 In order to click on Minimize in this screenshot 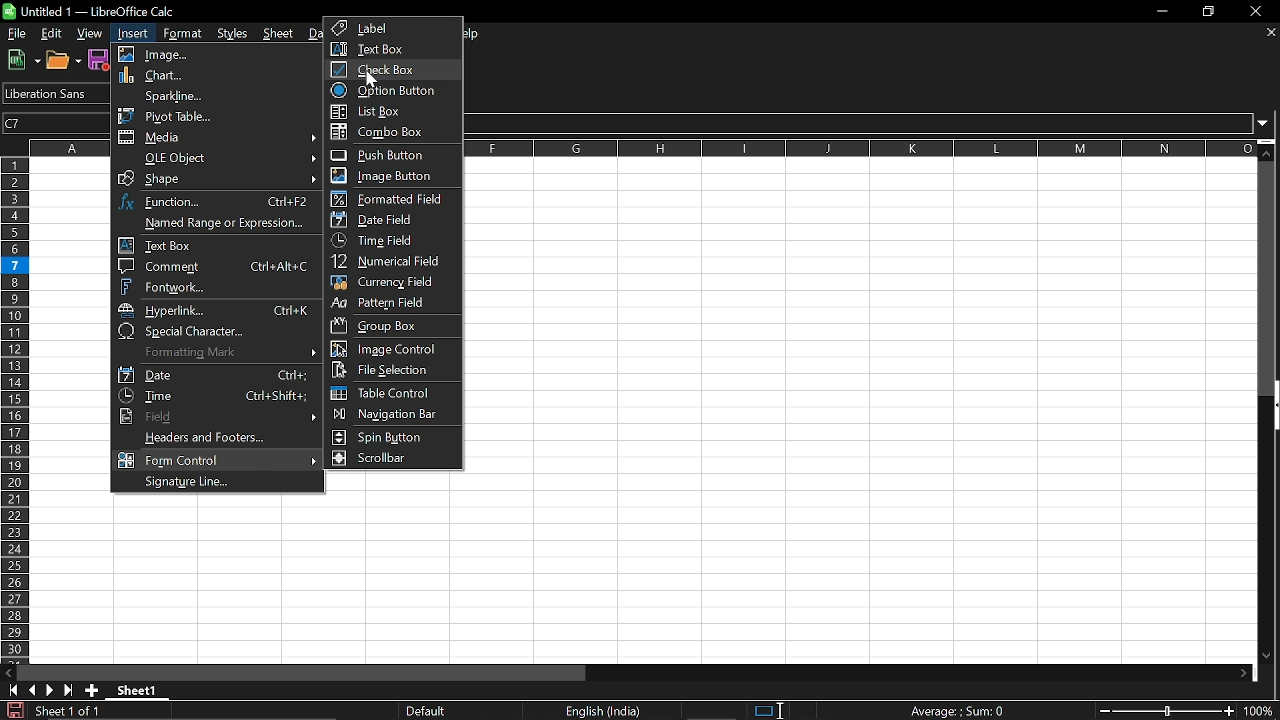, I will do `click(1158, 11)`.